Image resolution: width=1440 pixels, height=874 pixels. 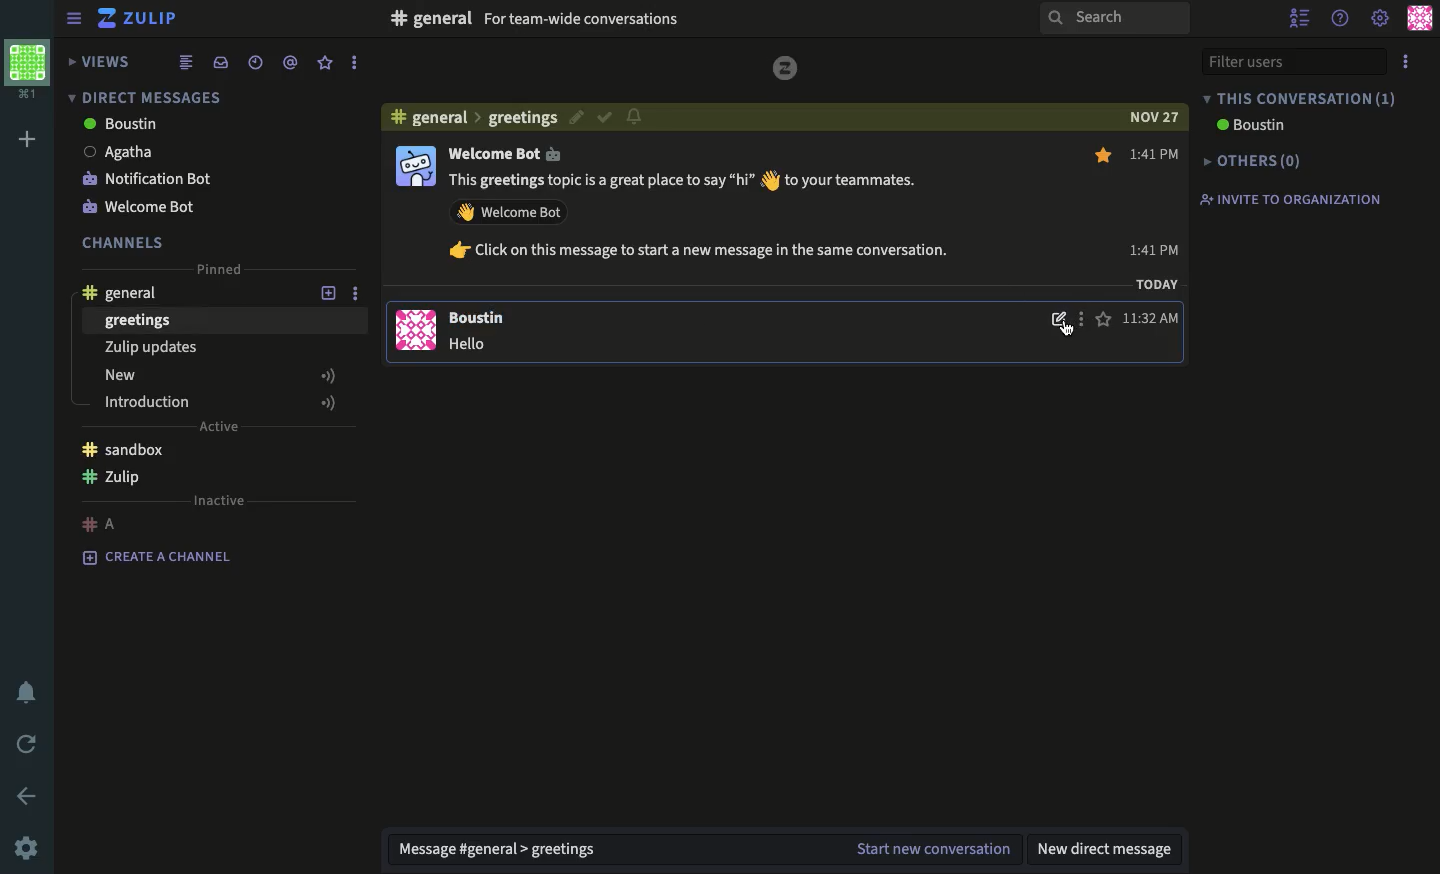 What do you see at coordinates (147, 95) in the screenshot?
I see `direct messages` at bounding box center [147, 95].